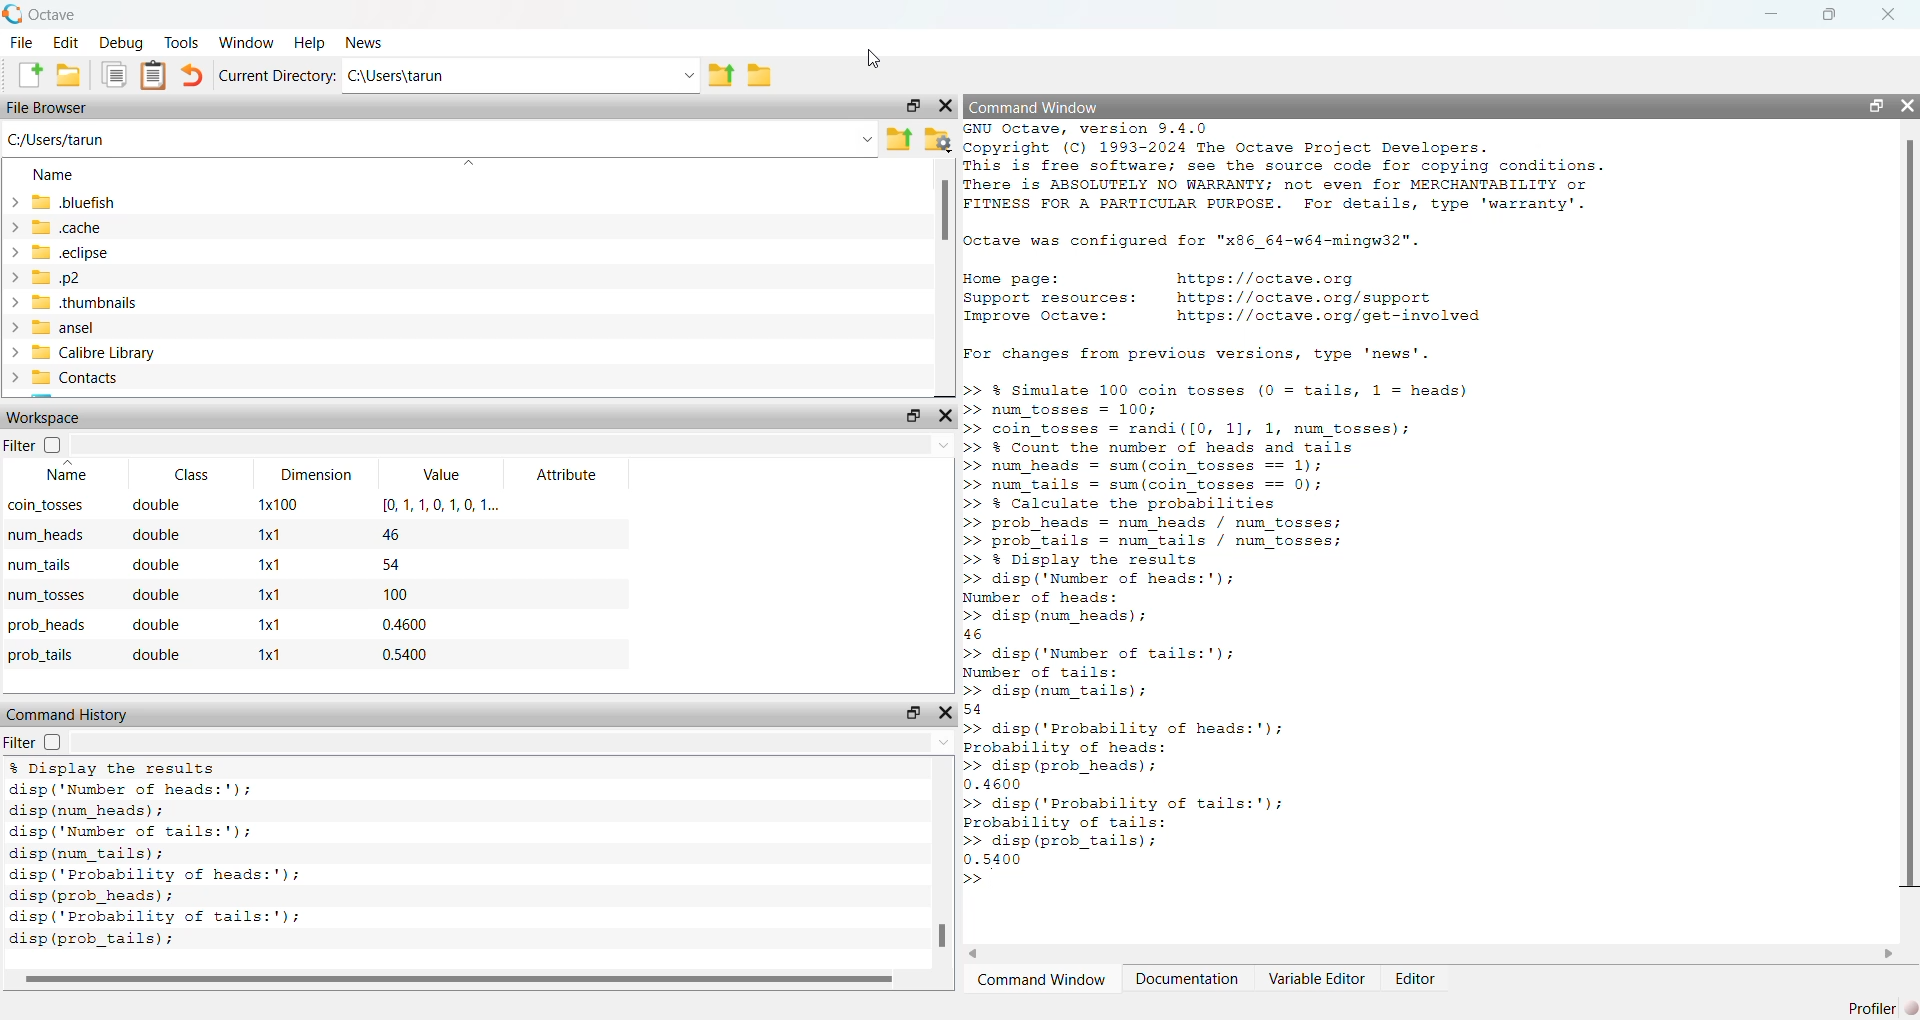  Describe the element at coordinates (440, 476) in the screenshot. I see `Value` at that location.